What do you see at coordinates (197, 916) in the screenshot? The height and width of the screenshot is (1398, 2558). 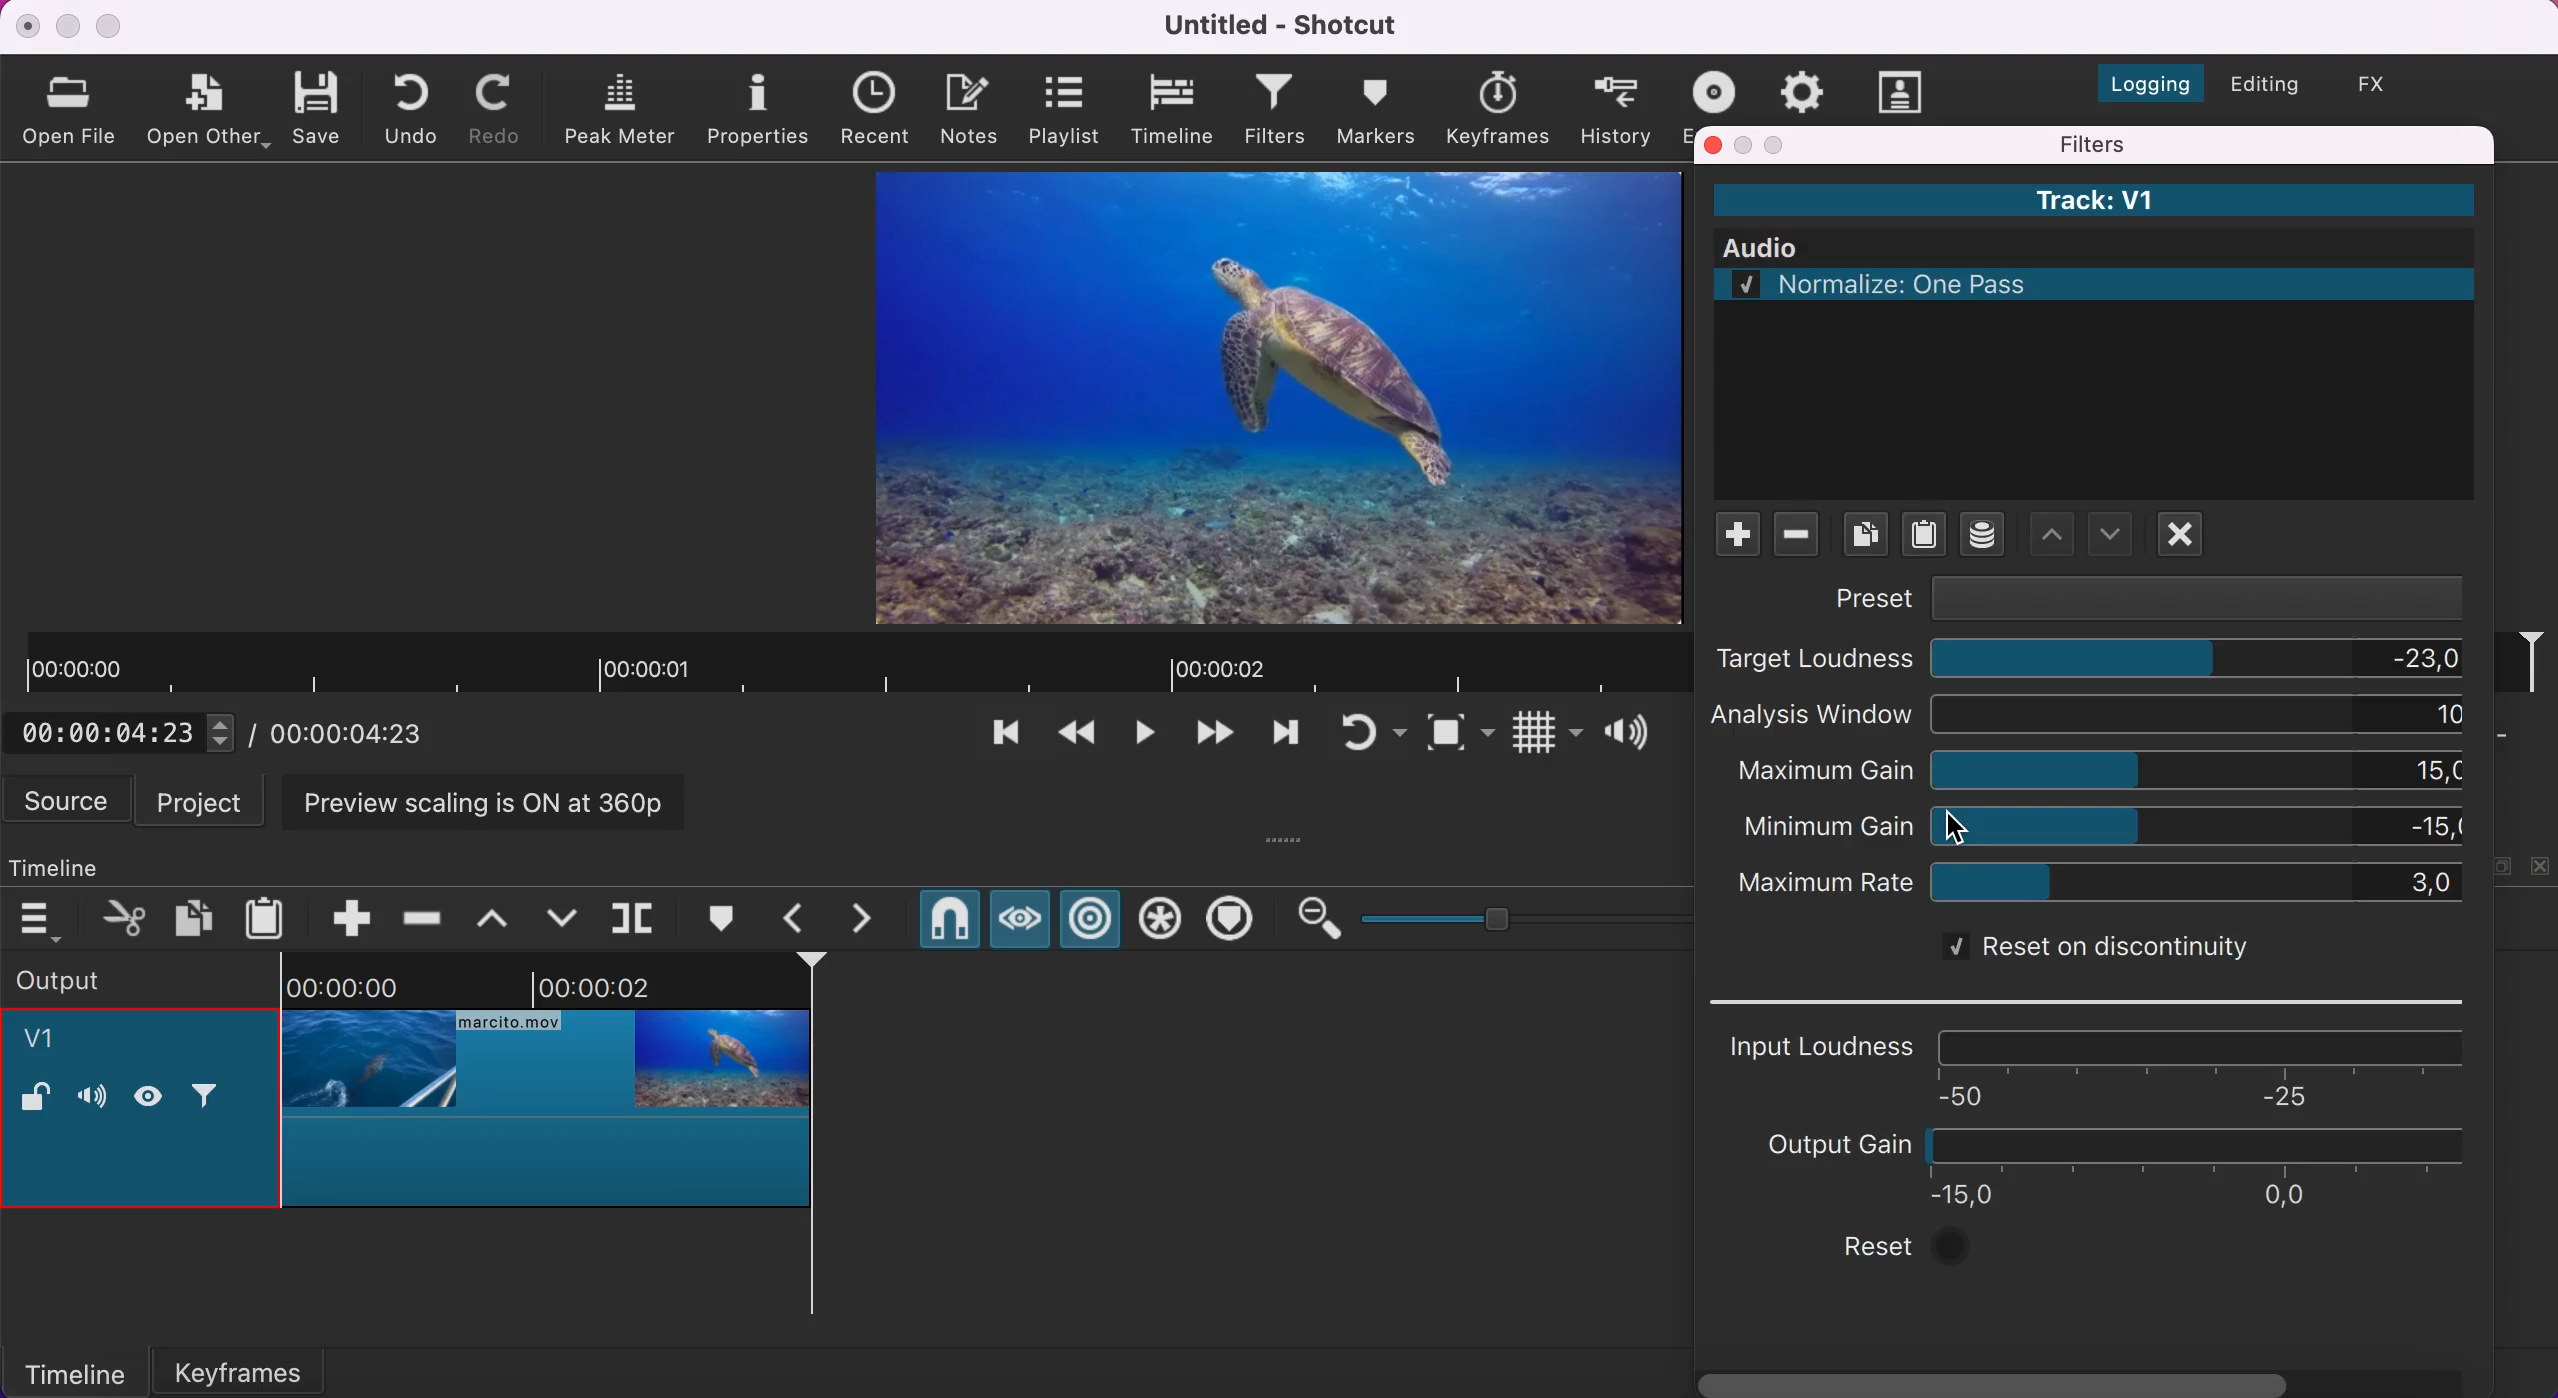 I see `copy` at bounding box center [197, 916].